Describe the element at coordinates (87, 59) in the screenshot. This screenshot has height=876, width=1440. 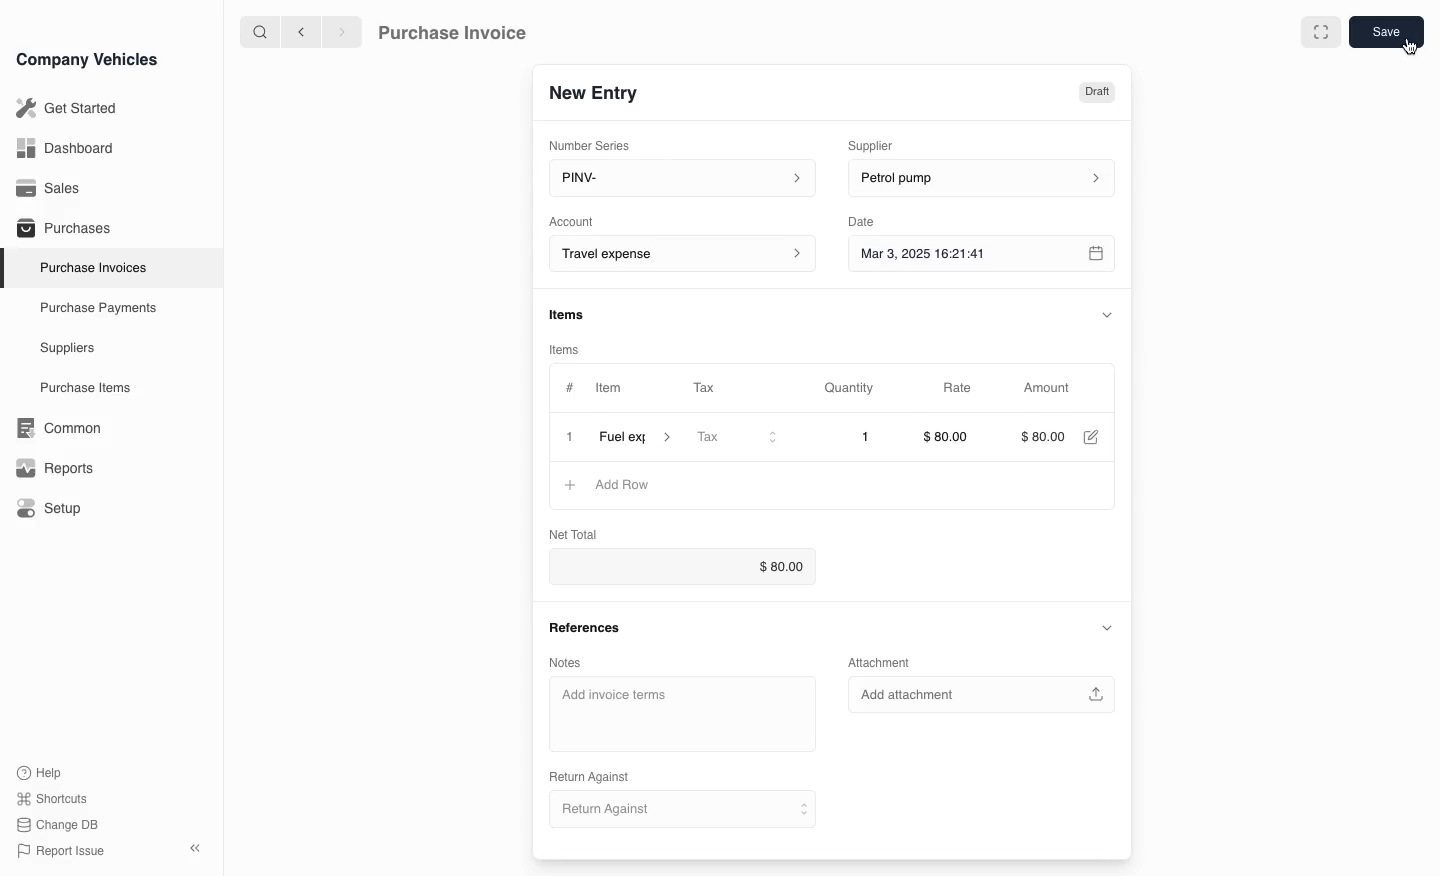
I see `Company Vehicles` at that location.